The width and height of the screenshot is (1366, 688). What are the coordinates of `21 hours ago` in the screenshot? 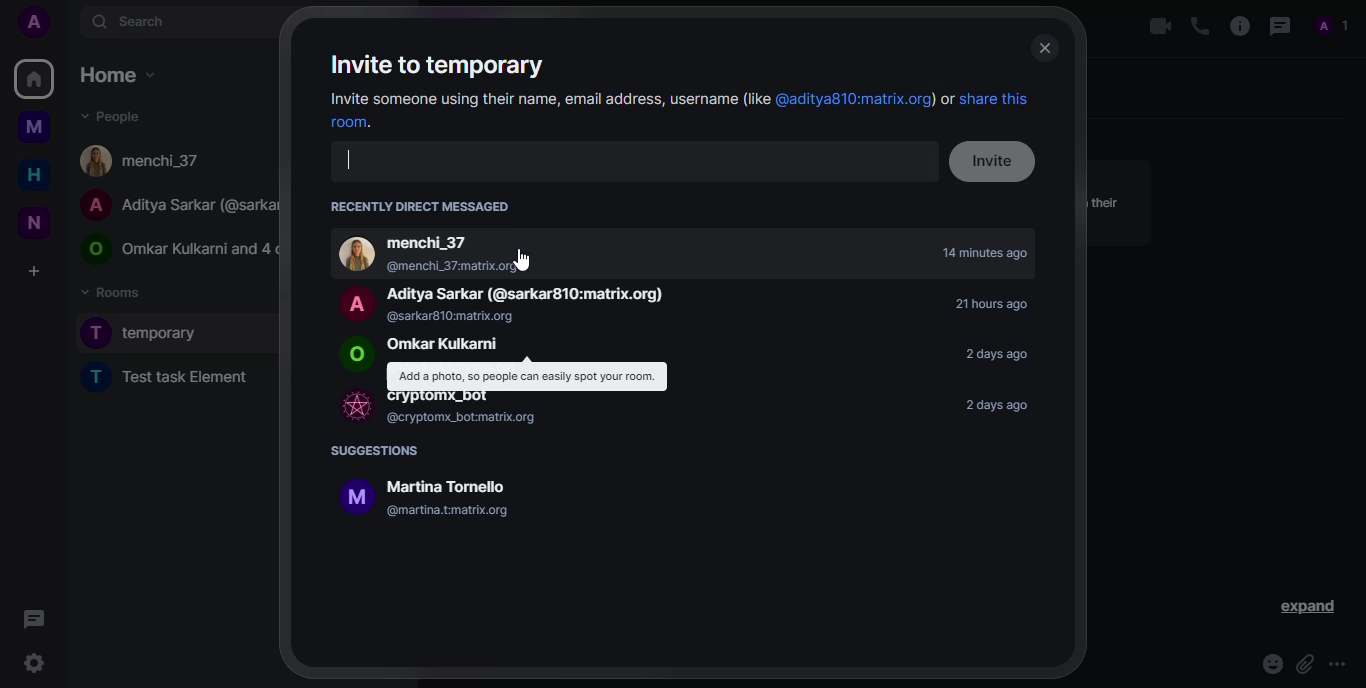 It's located at (984, 305).